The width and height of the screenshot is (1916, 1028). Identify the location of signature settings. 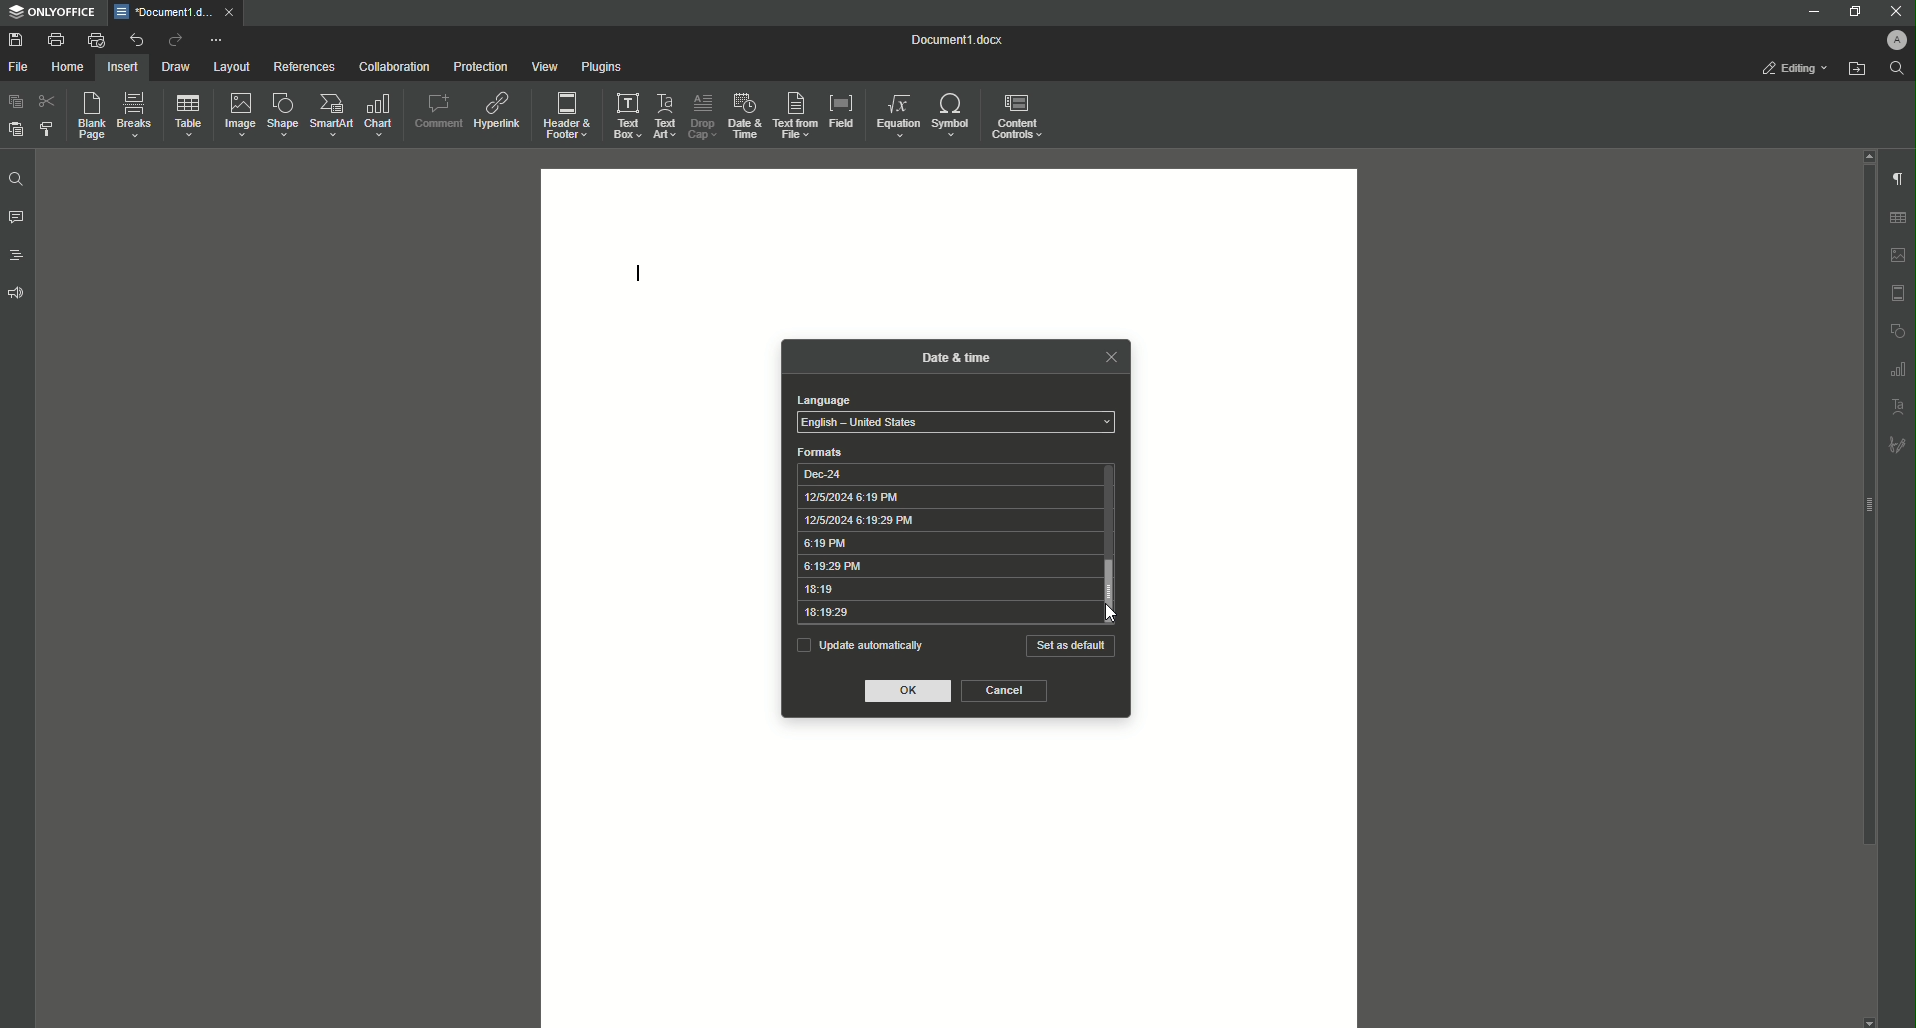
(1897, 443).